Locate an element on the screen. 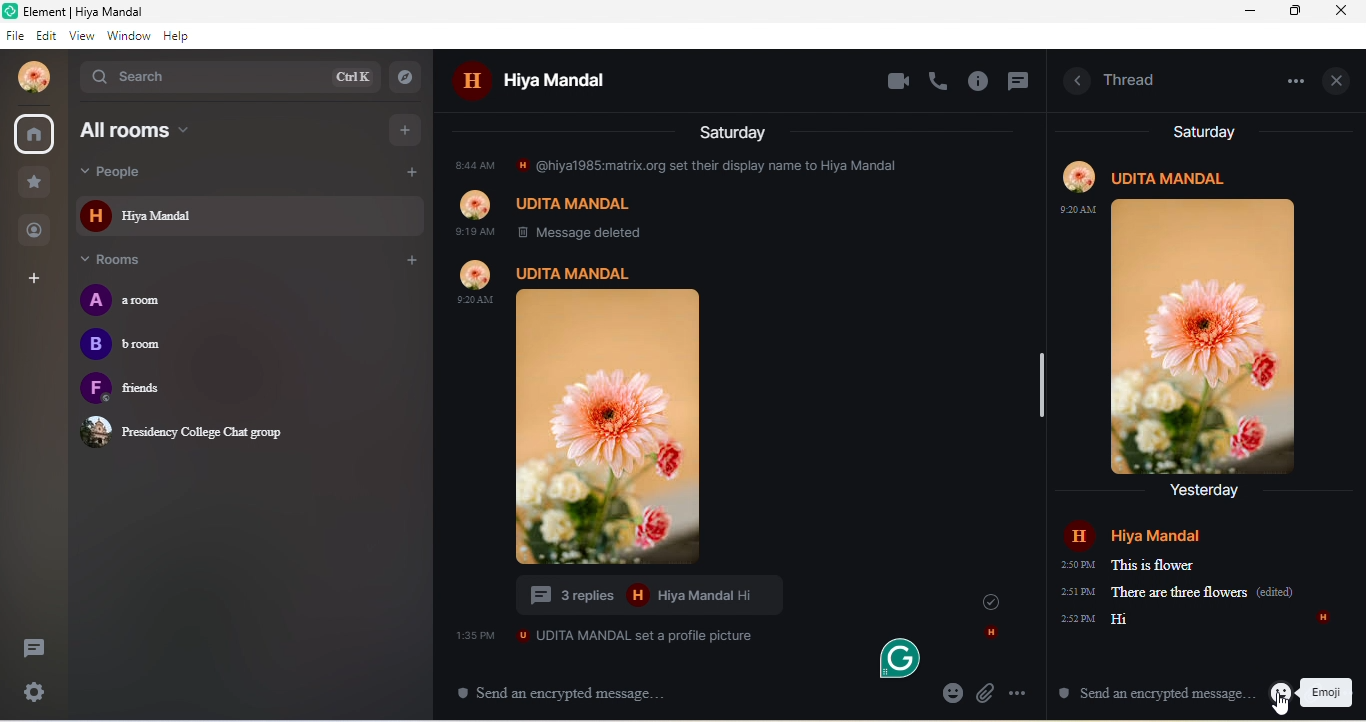 Image resolution: width=1366 pixels, height=722 pixels. voice call is located at coordinates (940, 81).